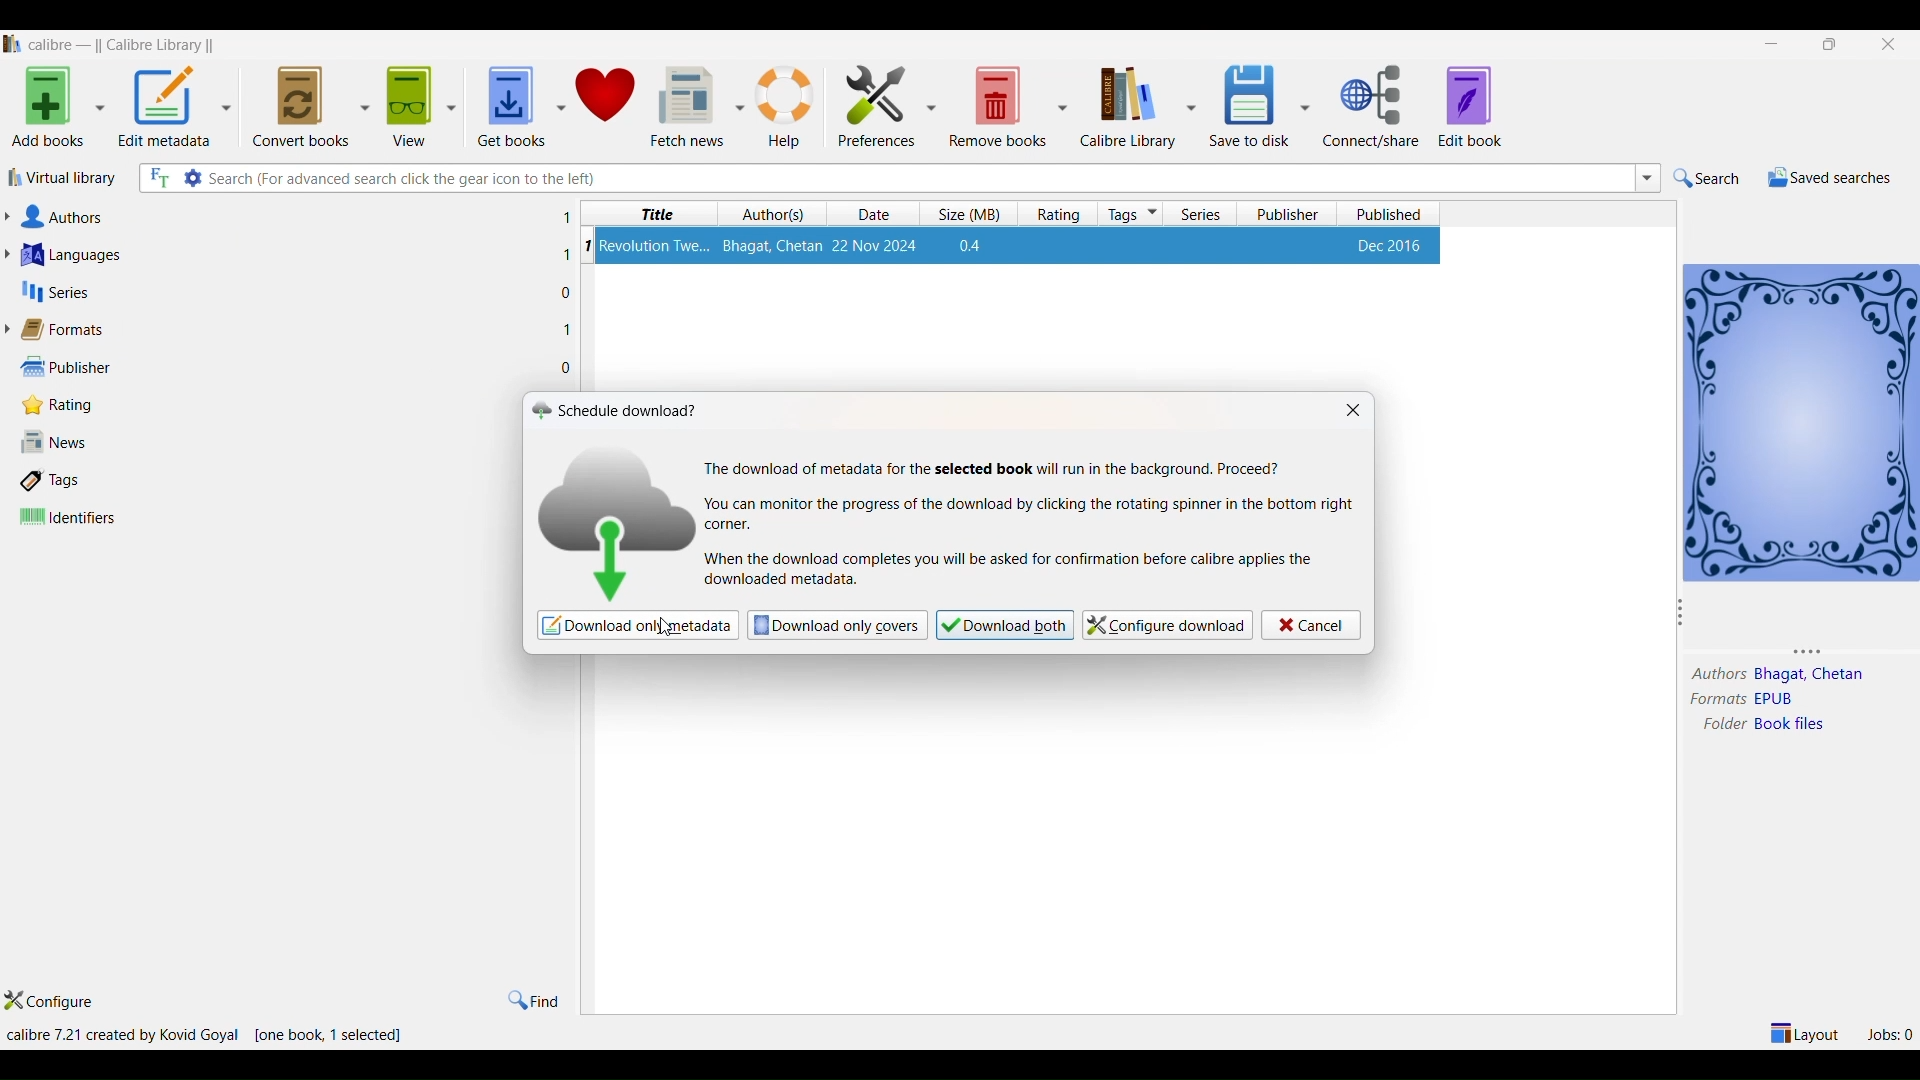 The image size is (1920, 1080). Describe the element at coordinates (12, 42) in the screenshot. I see `logo` at that location.